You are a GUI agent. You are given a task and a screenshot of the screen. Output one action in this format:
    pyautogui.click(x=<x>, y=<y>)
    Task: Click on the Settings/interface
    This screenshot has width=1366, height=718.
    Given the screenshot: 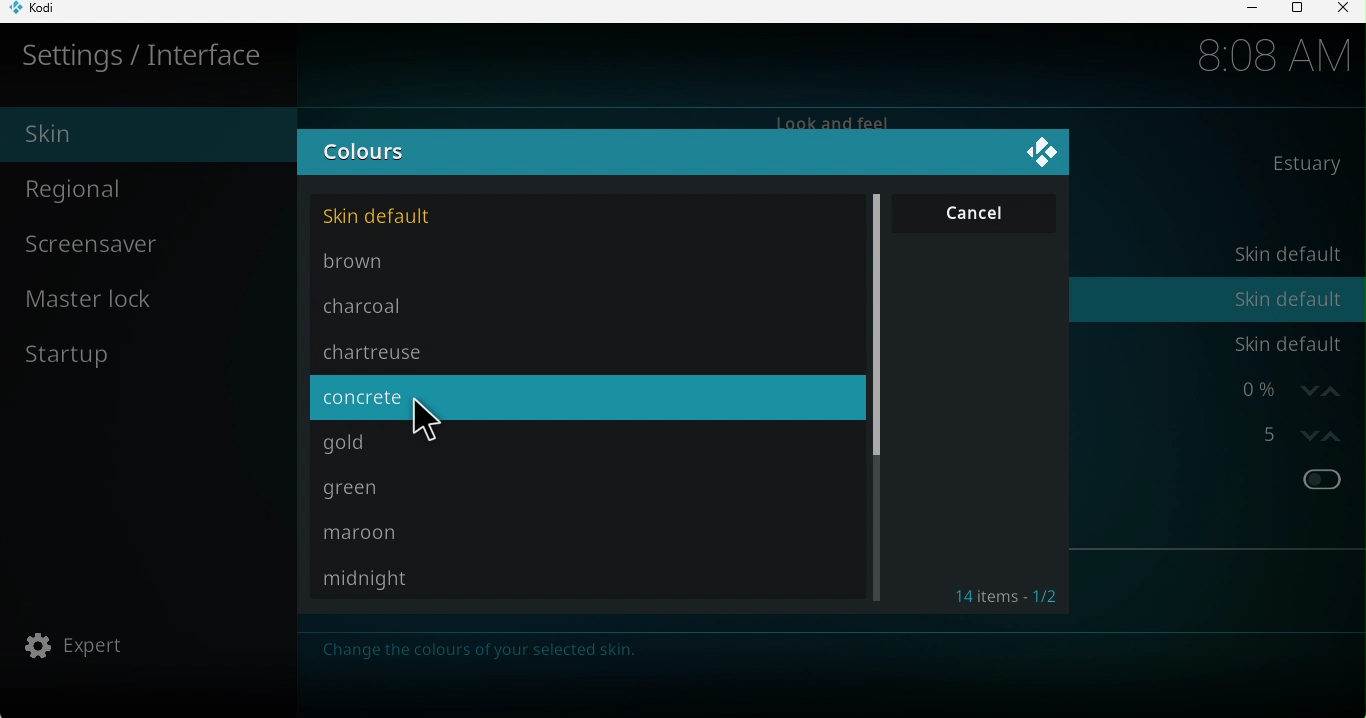 What is the action you would take?
    pyautogui.click(x=143, y=54)
    